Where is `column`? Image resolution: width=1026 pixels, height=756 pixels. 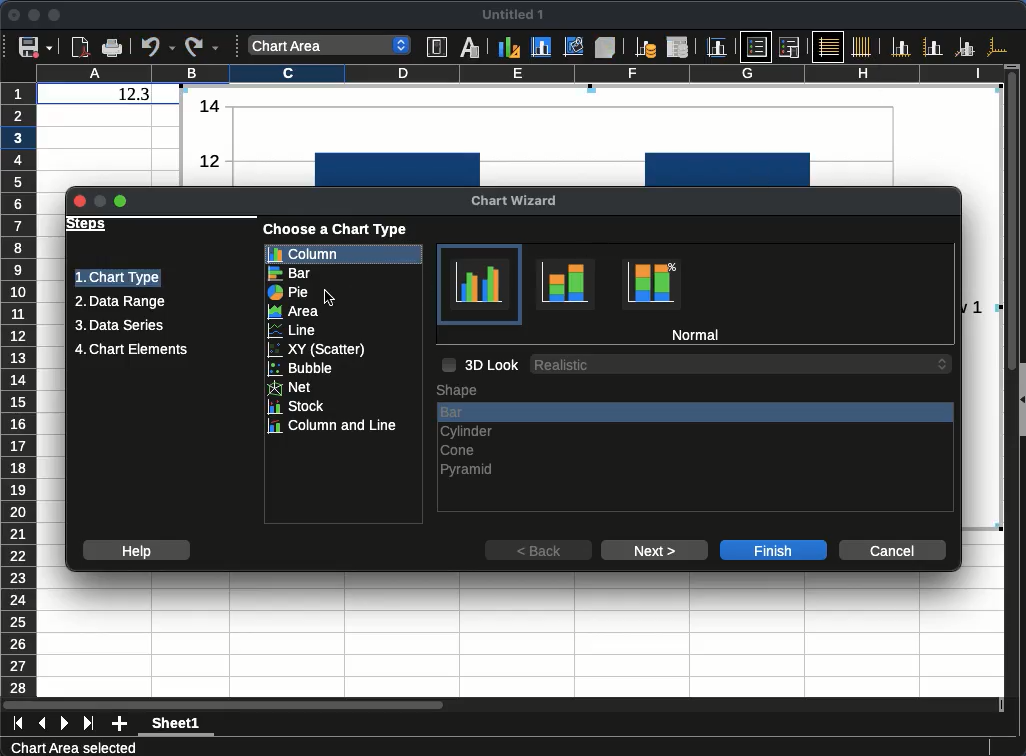 column is located at coordinates (343, 254).